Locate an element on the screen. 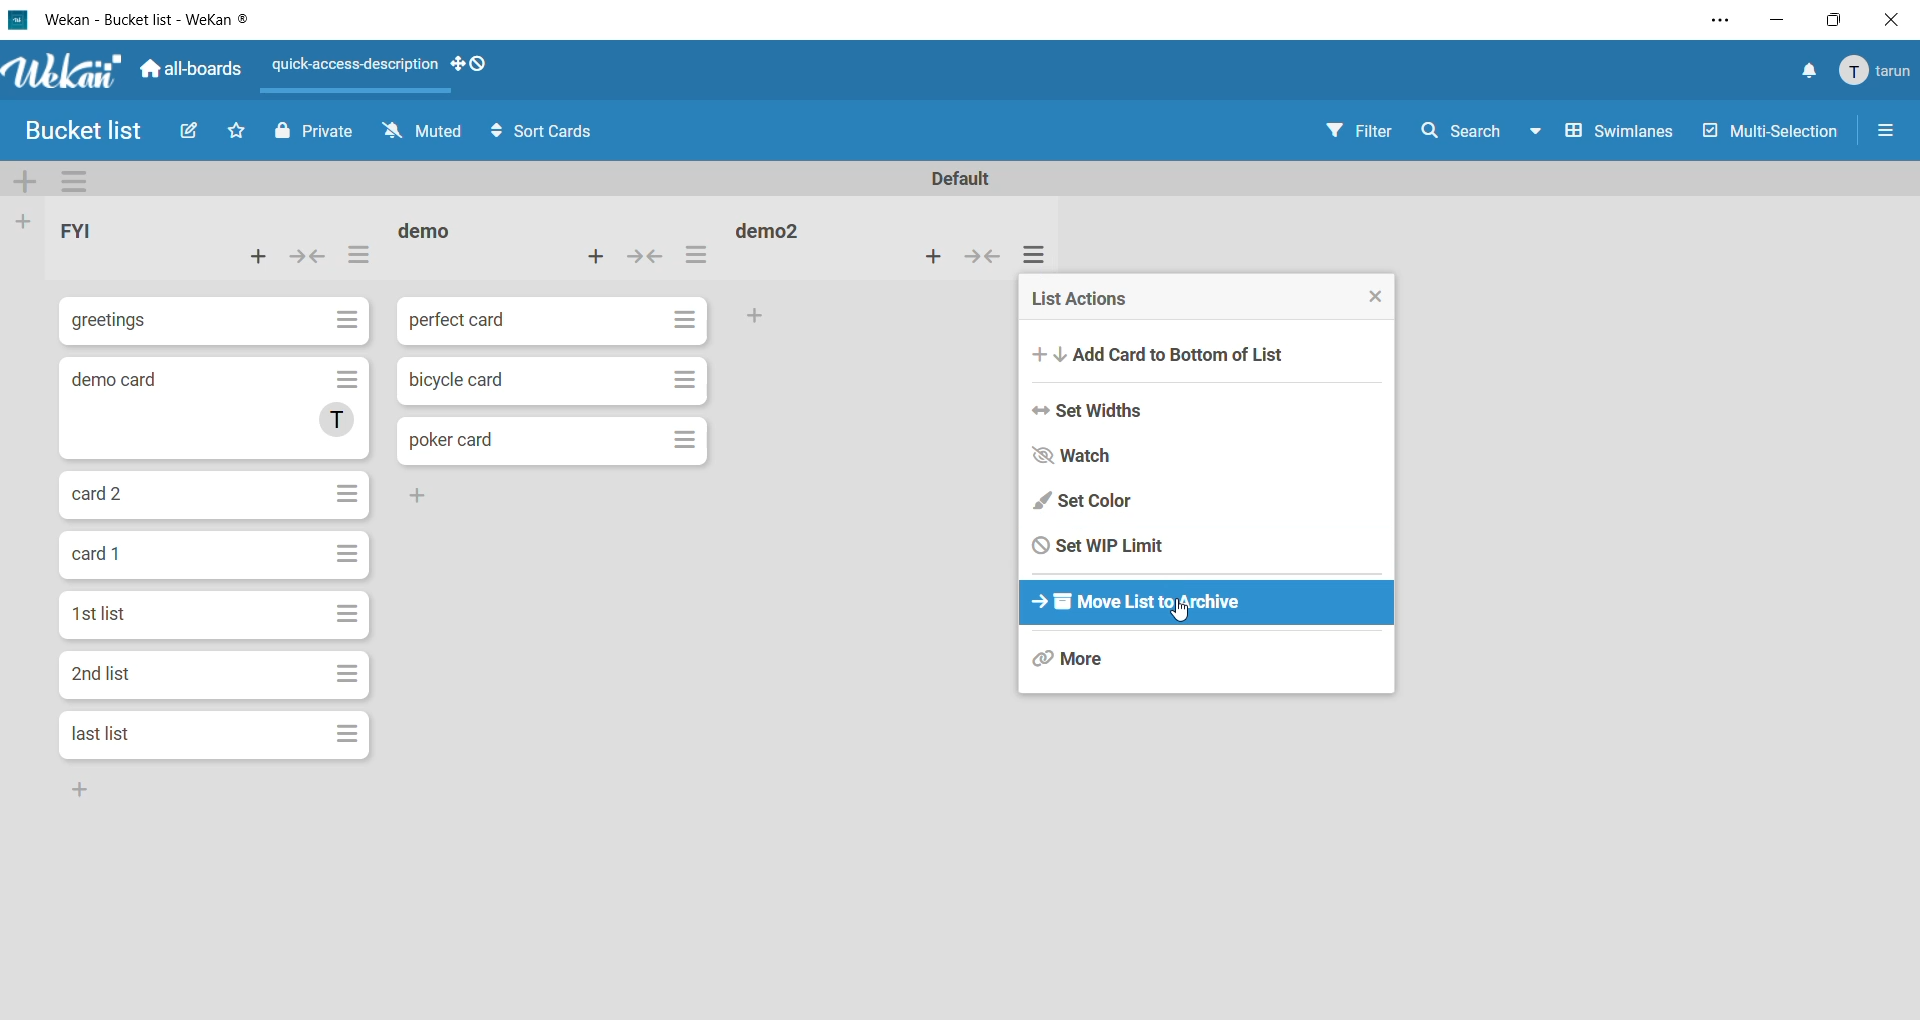 Image resolution: width=1920 pixels, height=1020 pixels. show desktop drag handles is located at coordinates (472, 65).